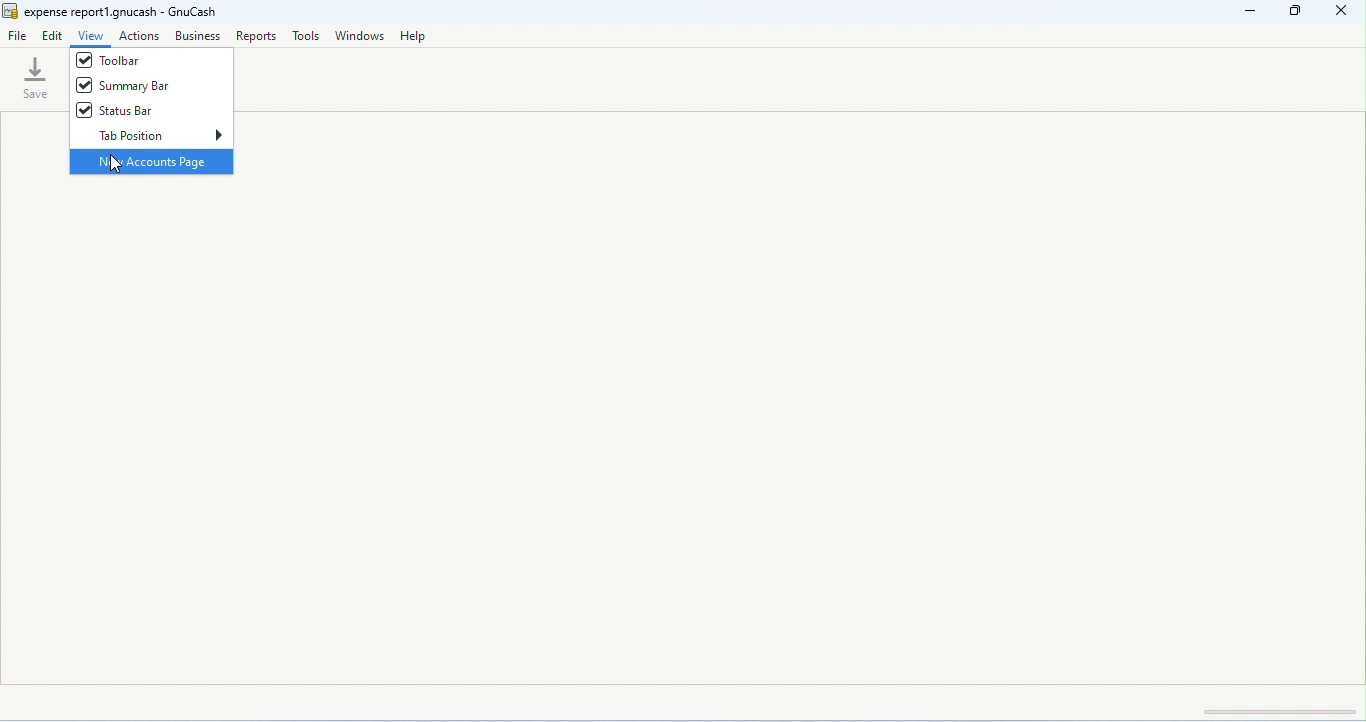  Describe the element at coordinates (117, 165) in the screenshot. I see `cursor movement` at that location.